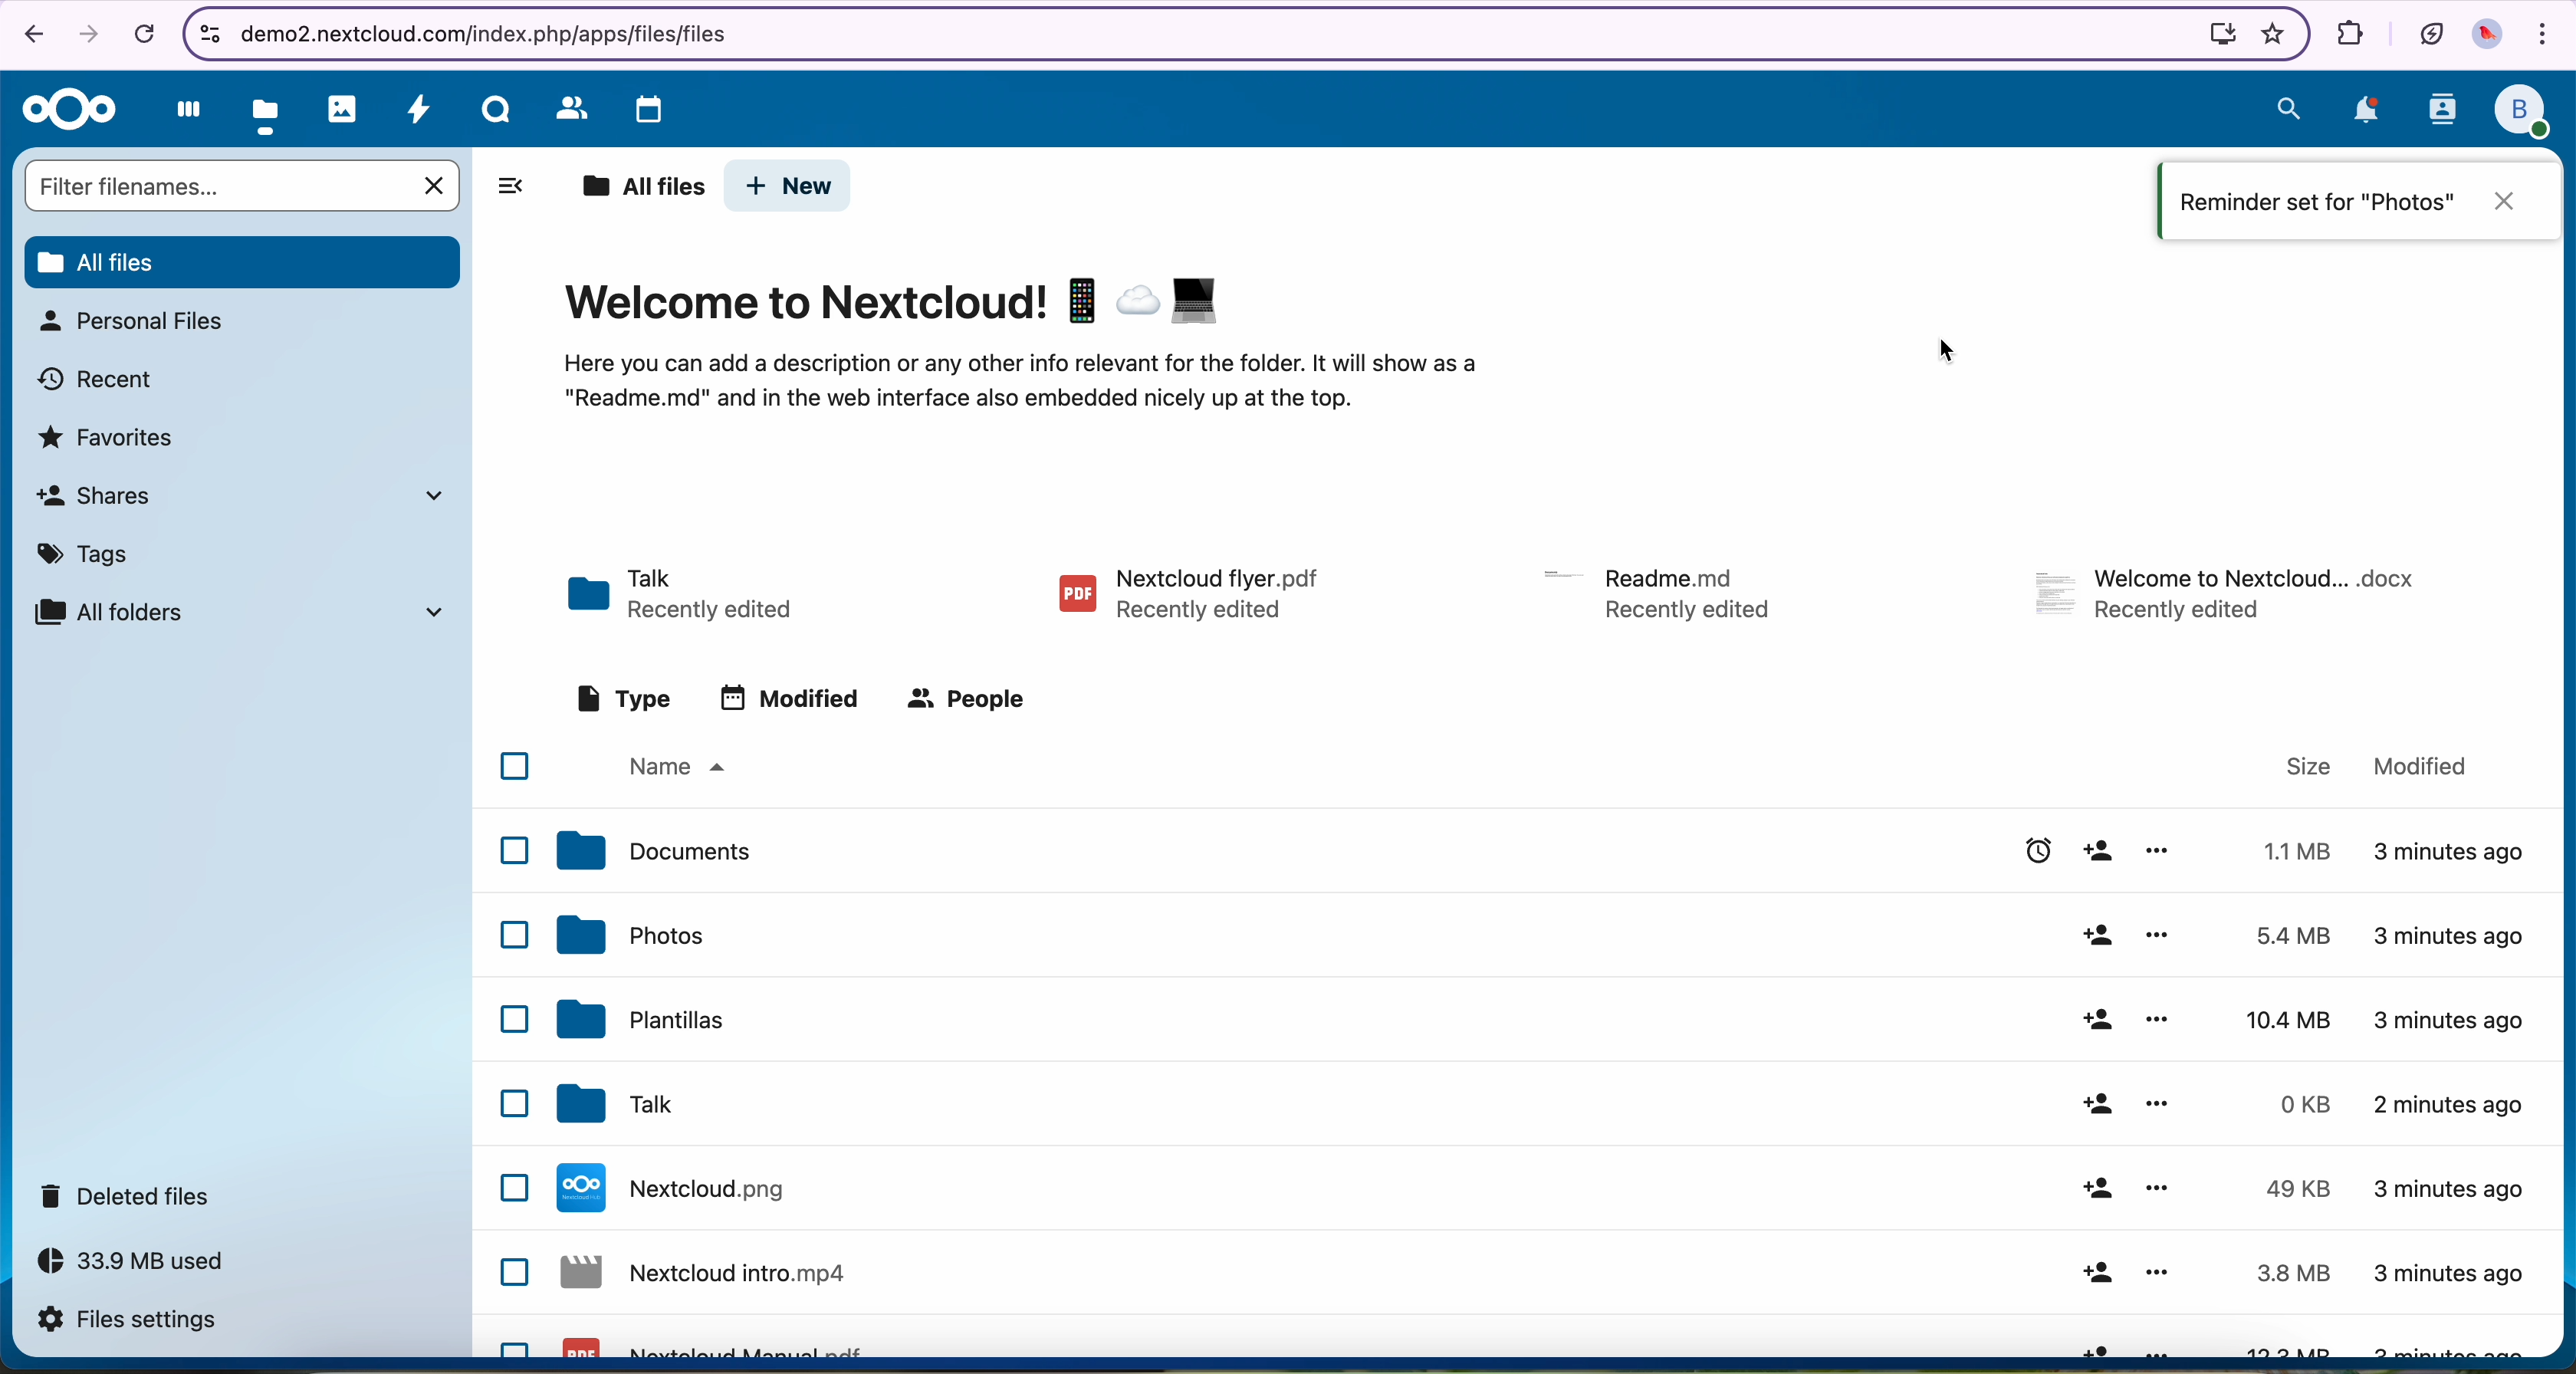  What do you see at coordinates (29, 37) in the screenshot?
I see `navigate back` at bounding box center [29, 37].